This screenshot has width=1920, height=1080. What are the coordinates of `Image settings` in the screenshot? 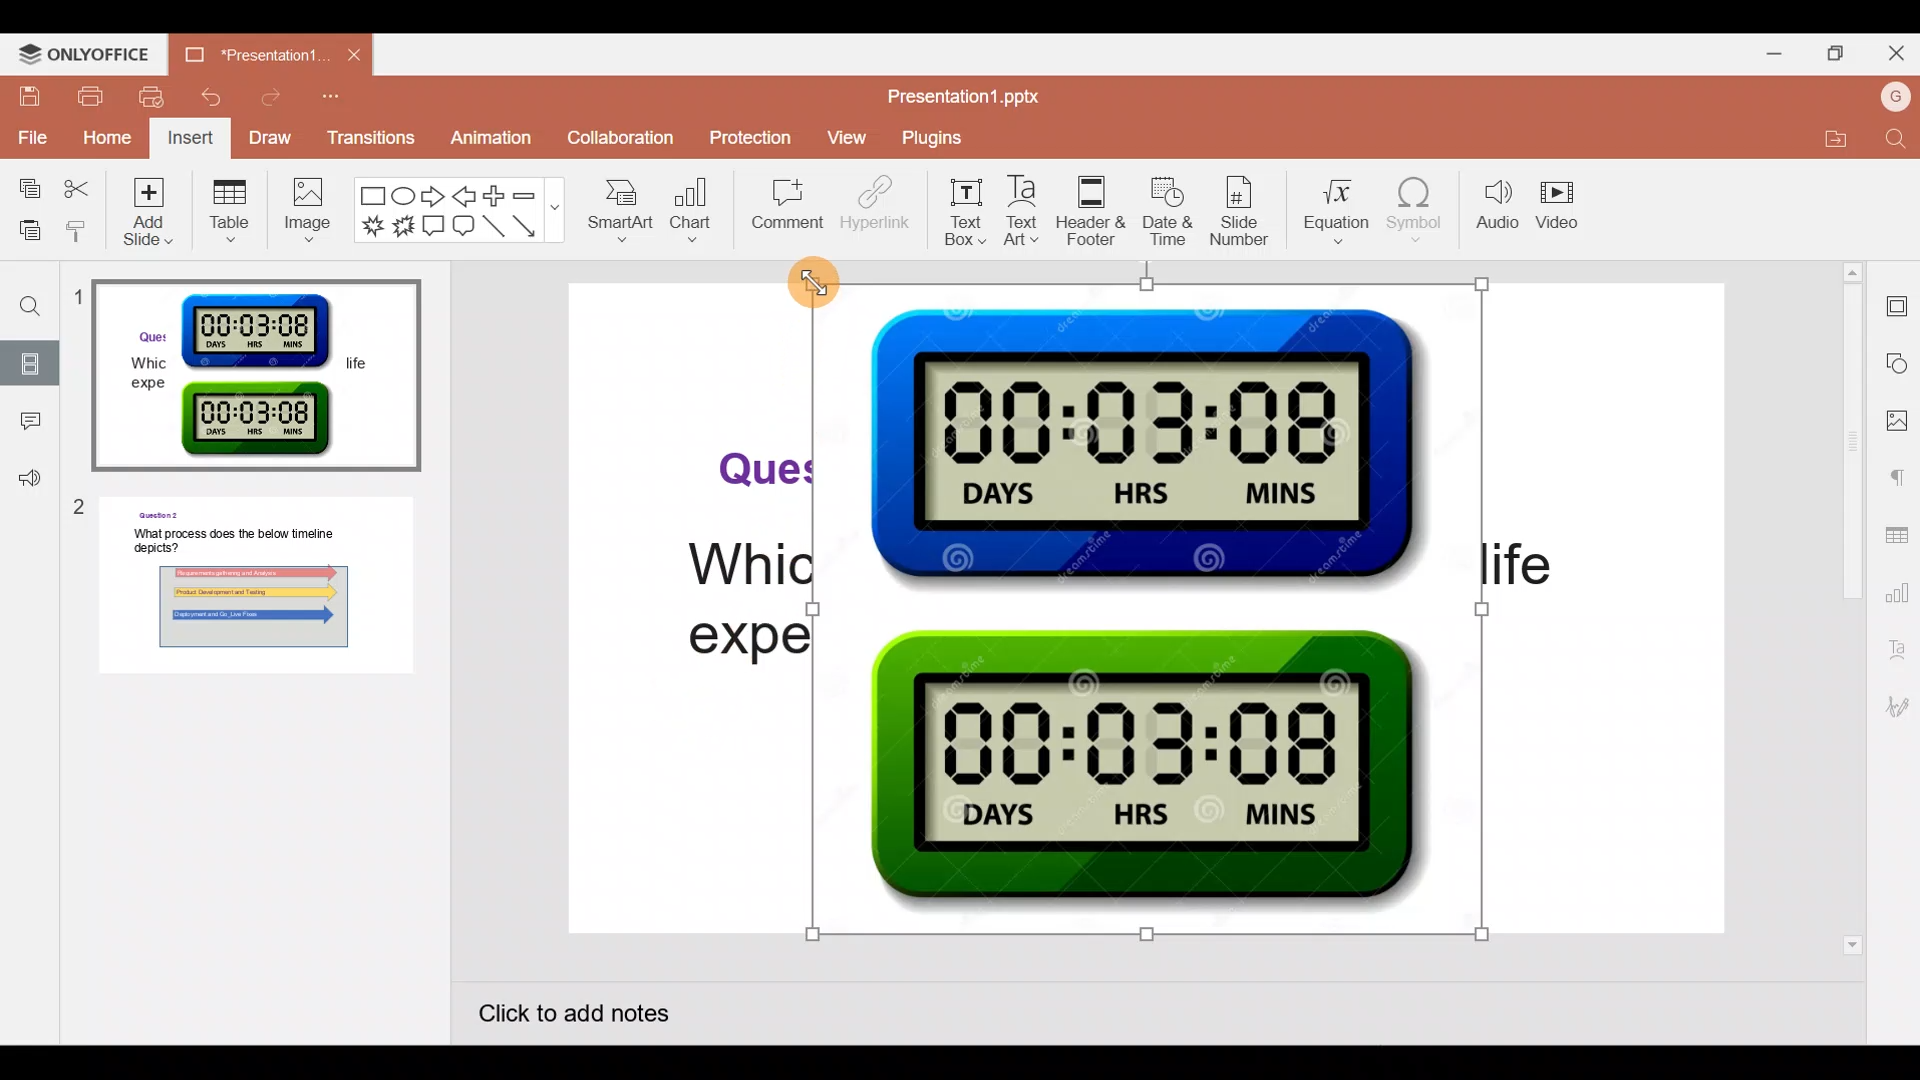 It's located at (1900, 423).